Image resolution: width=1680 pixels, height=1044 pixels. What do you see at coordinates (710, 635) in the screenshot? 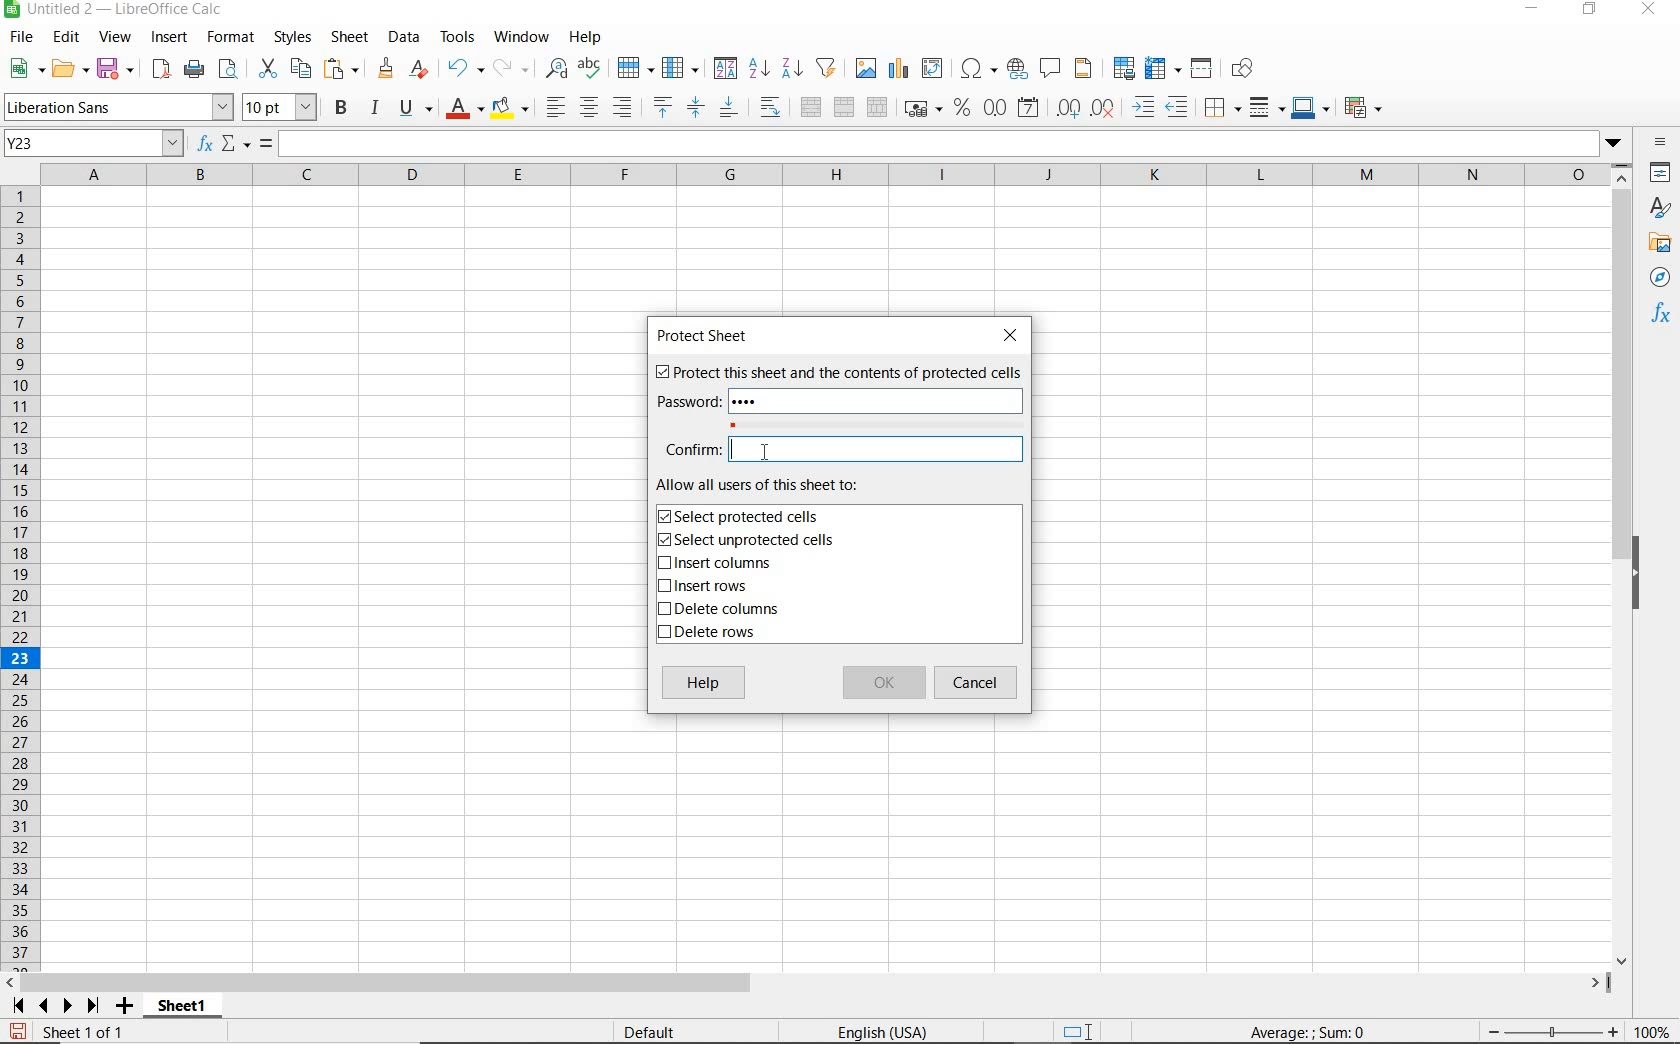
I see `DELETE ROWS` at bounding box center [710, 635].